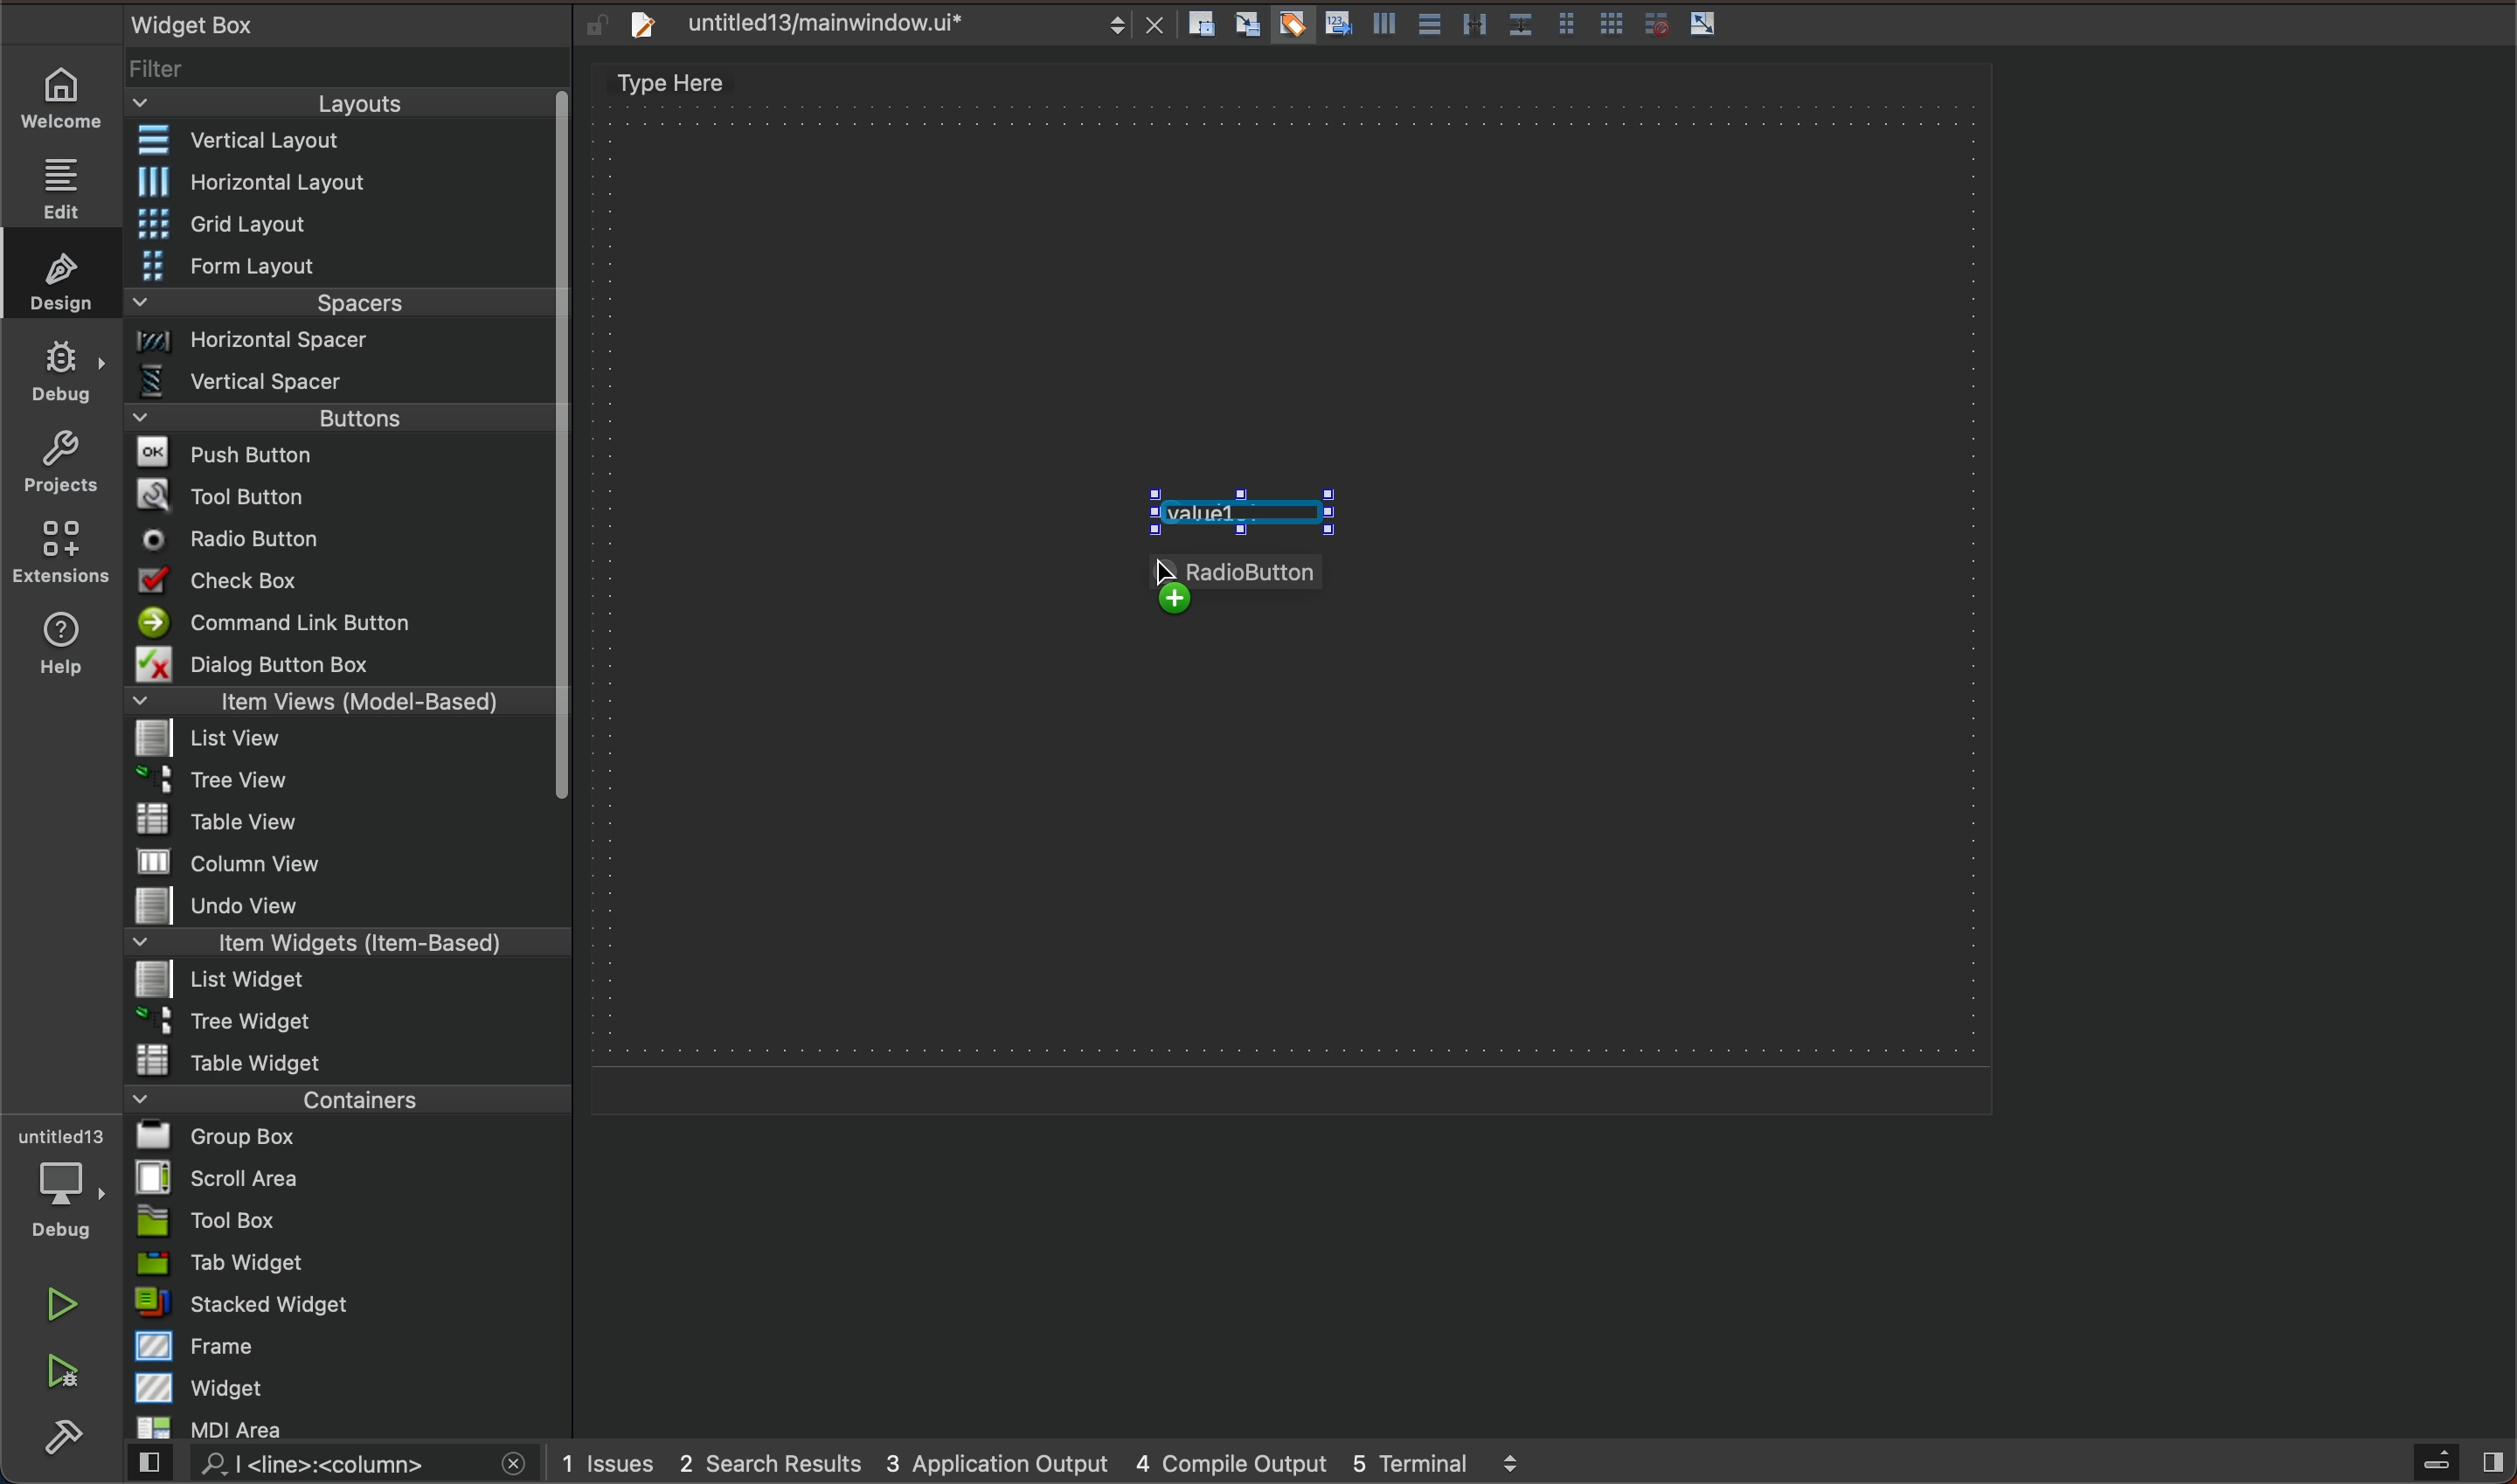  Describe the element at coordinates (55, 274) in the screenshot. I see `design` at that location.